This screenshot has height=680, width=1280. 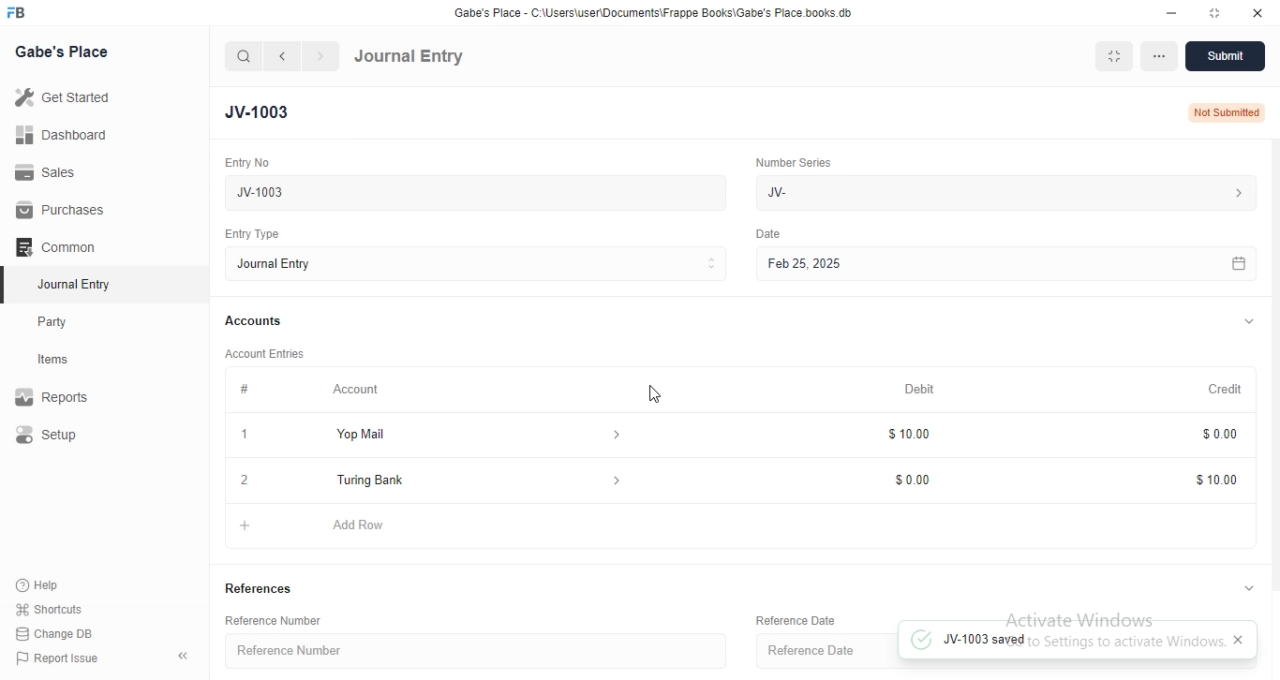 What do you see at coordinates (272, 623) in the screenshot?
I see `Reference Number` at bounding box center [272, 623].